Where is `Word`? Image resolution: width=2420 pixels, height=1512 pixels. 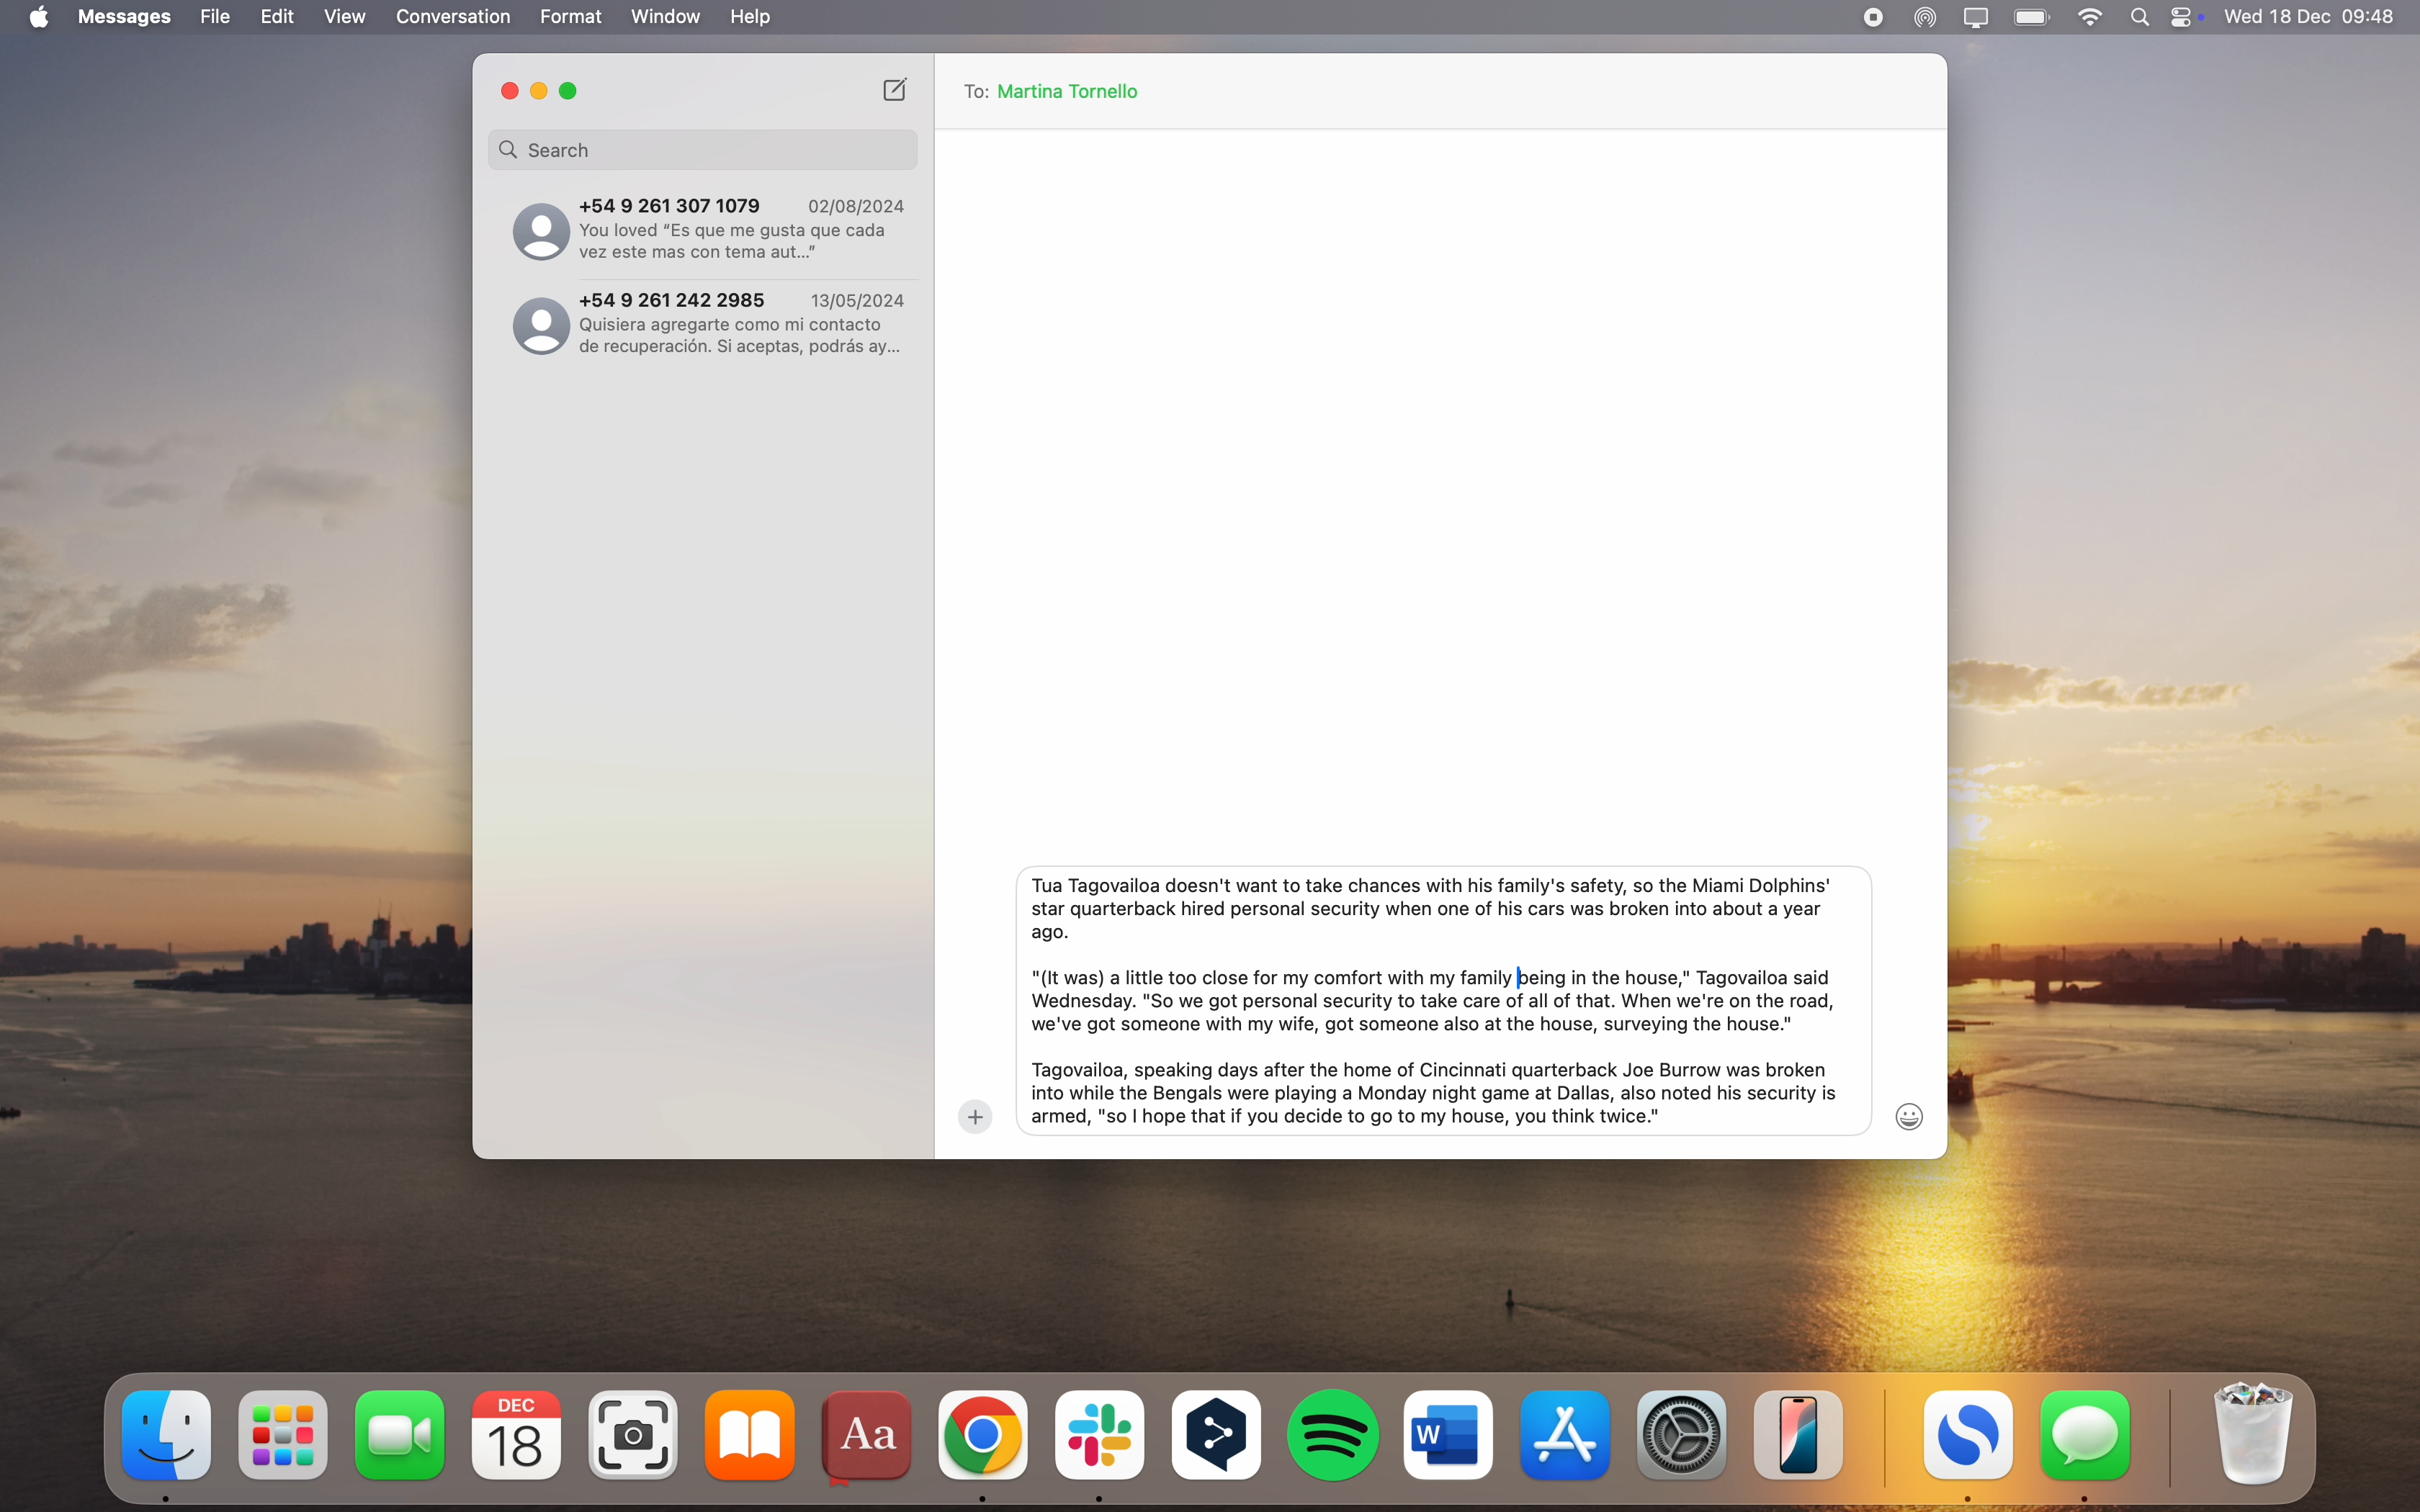
Word is located at coordinates (1449, 1434).